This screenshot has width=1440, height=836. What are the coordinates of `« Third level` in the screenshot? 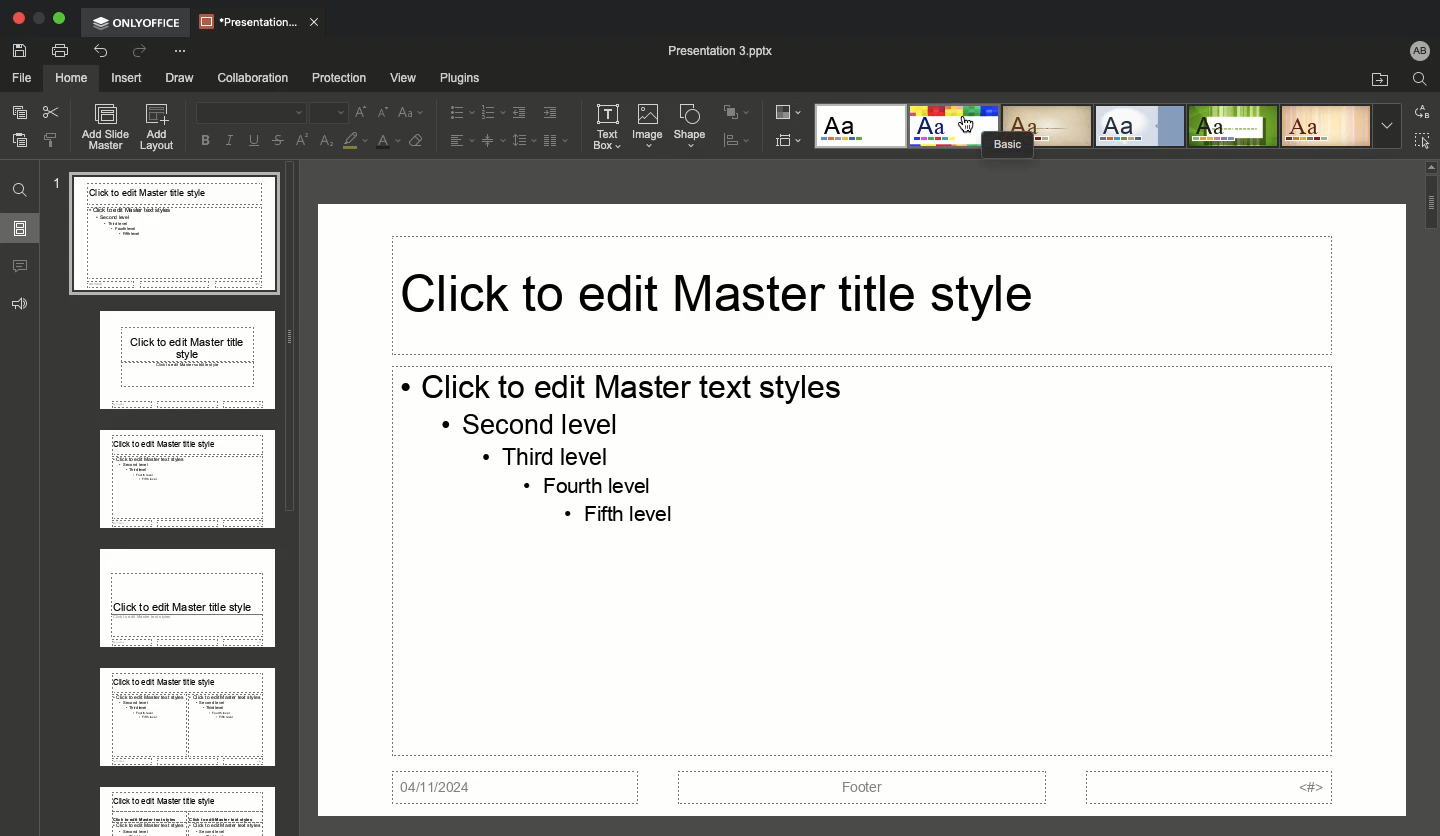 It's located at (562, 457).